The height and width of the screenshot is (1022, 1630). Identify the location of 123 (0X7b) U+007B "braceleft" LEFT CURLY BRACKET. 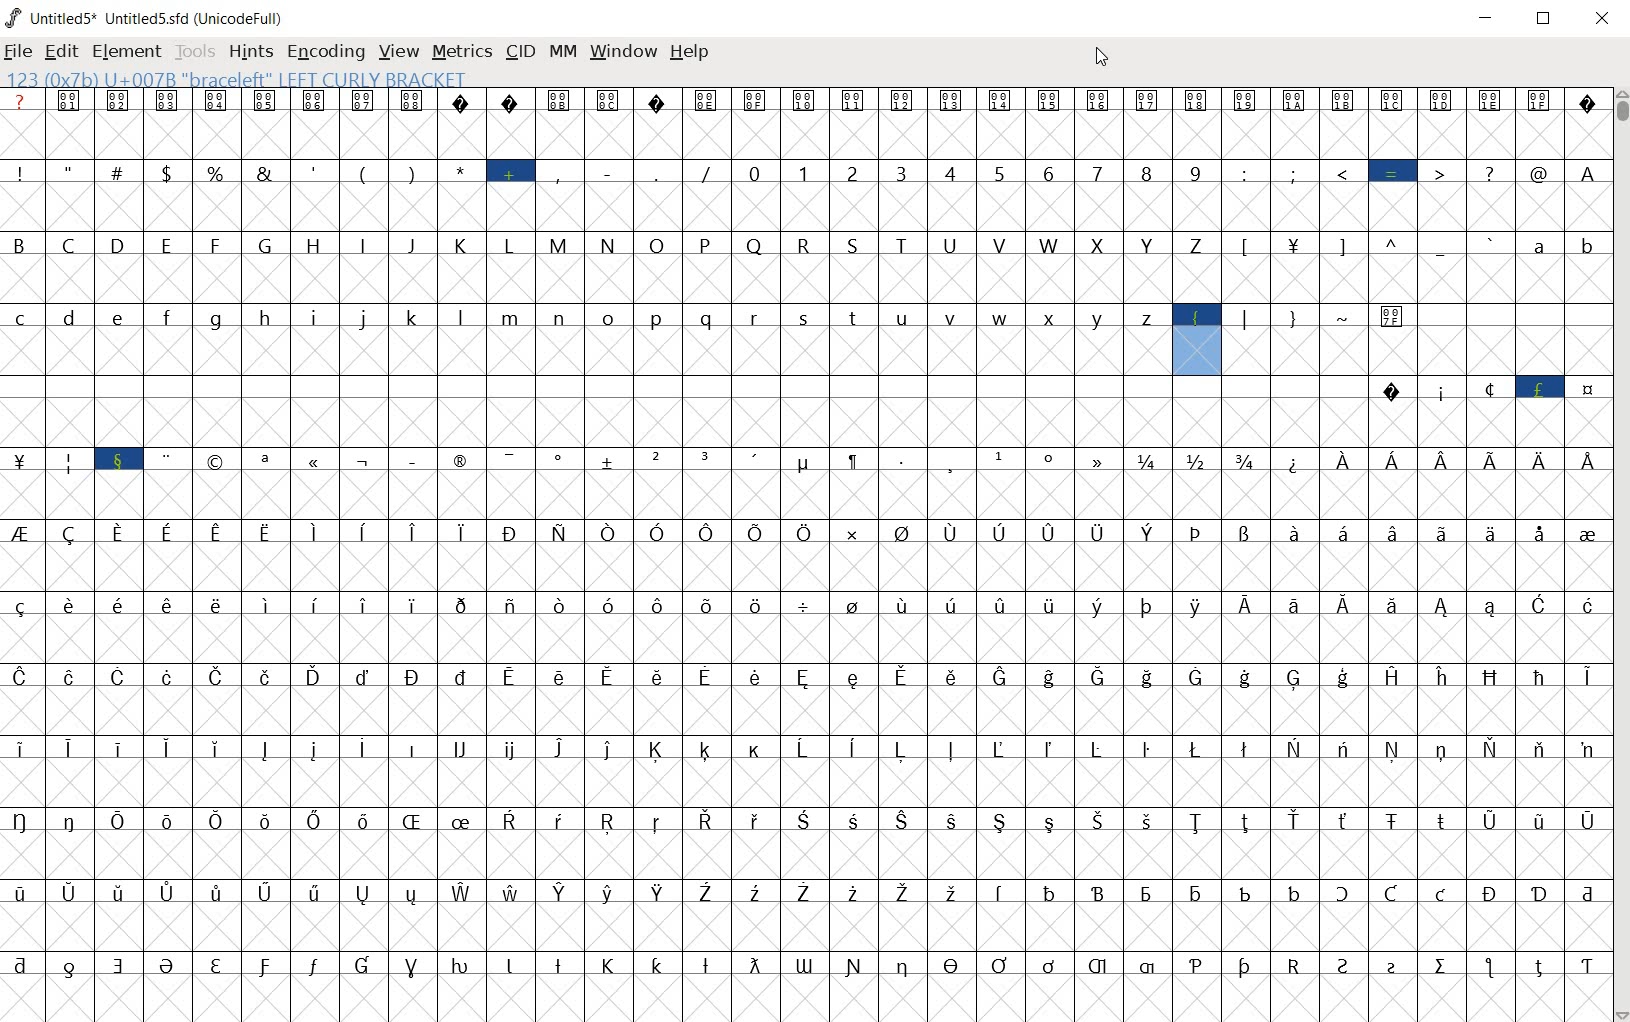
(240, 78).